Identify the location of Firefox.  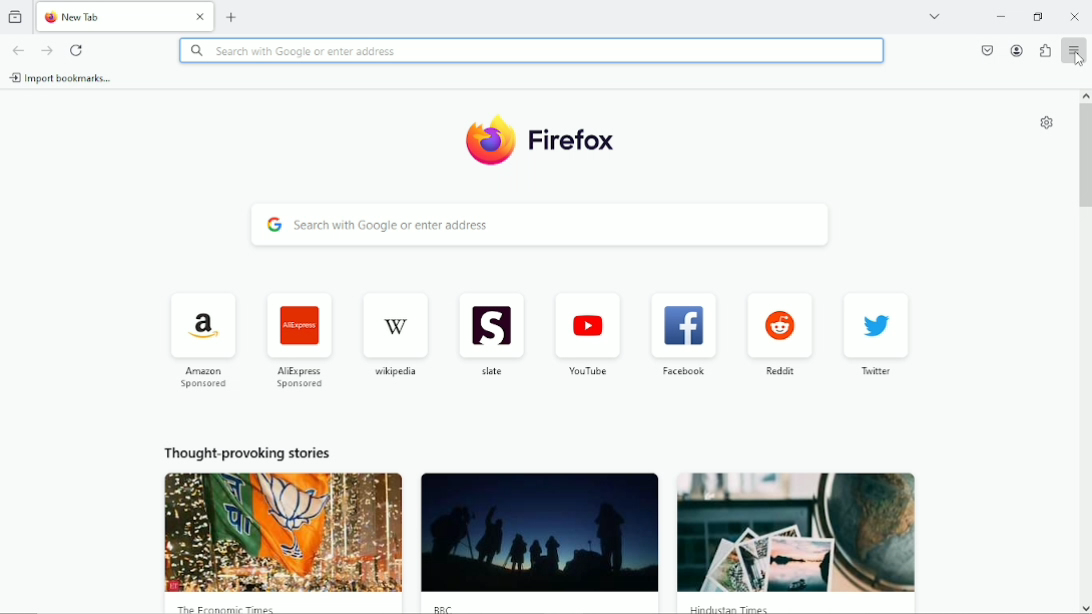
(575, 144).